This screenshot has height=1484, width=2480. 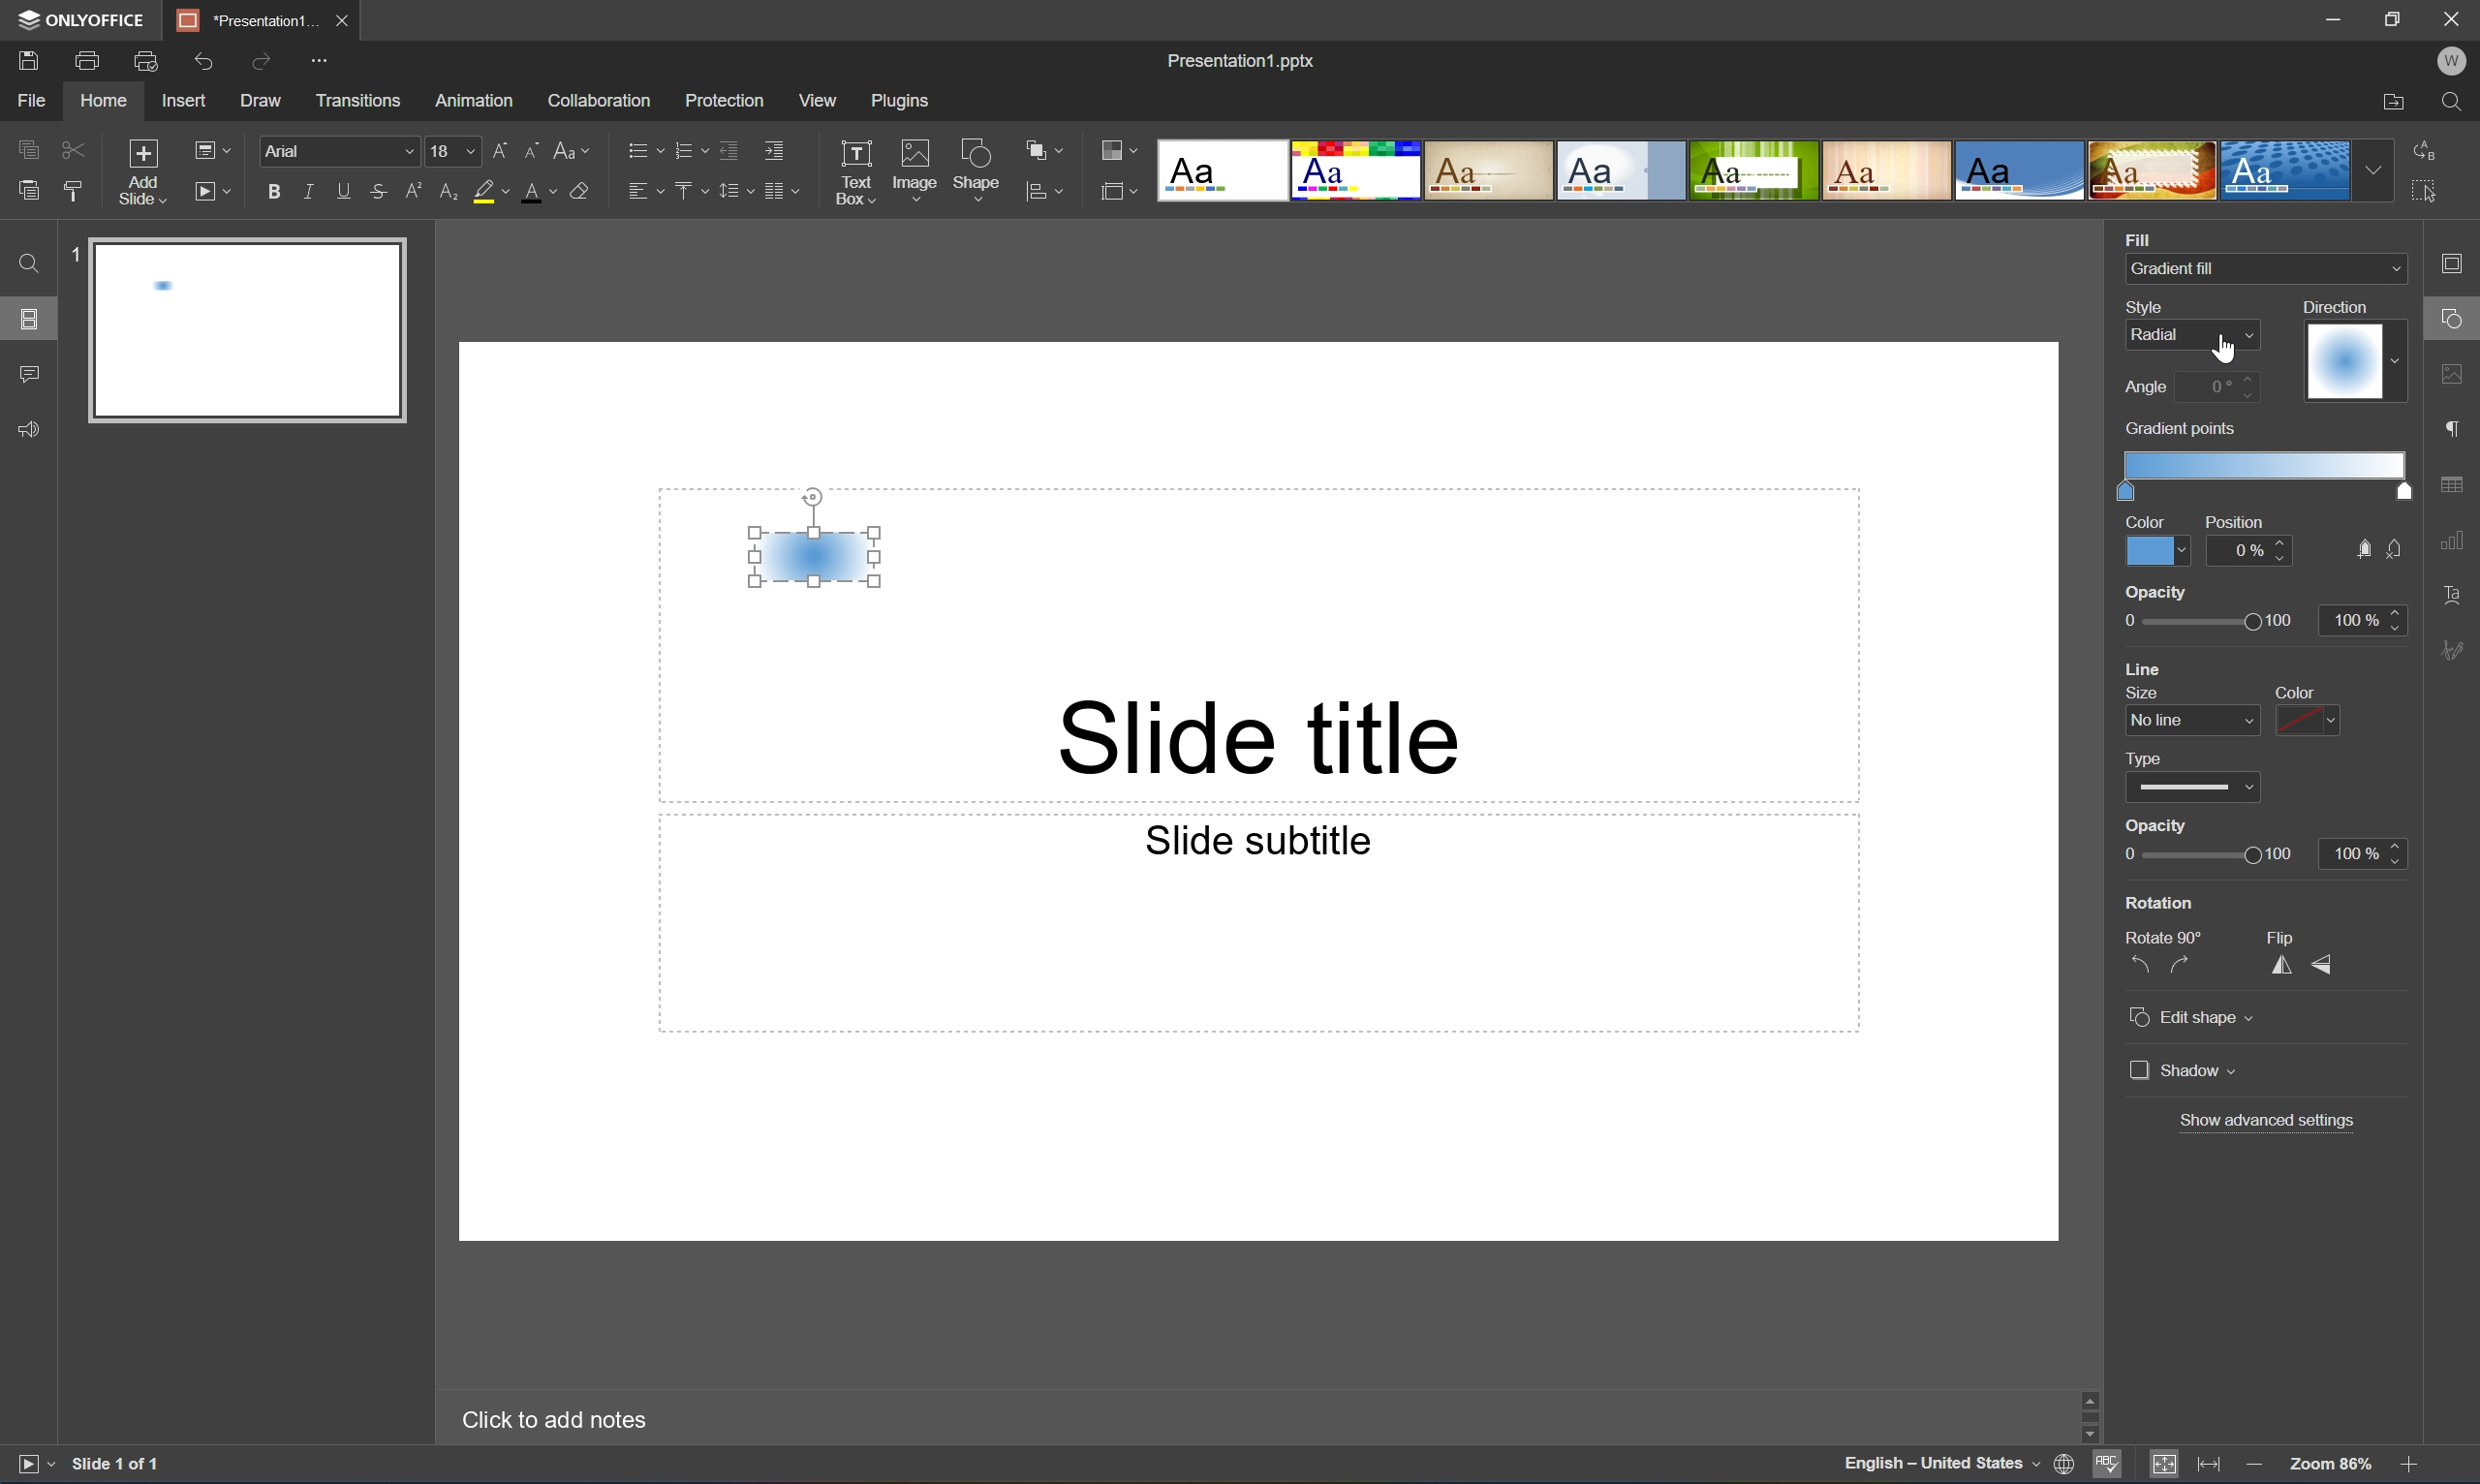 I want to click on Type of slides, so click(x=1753, y=171).